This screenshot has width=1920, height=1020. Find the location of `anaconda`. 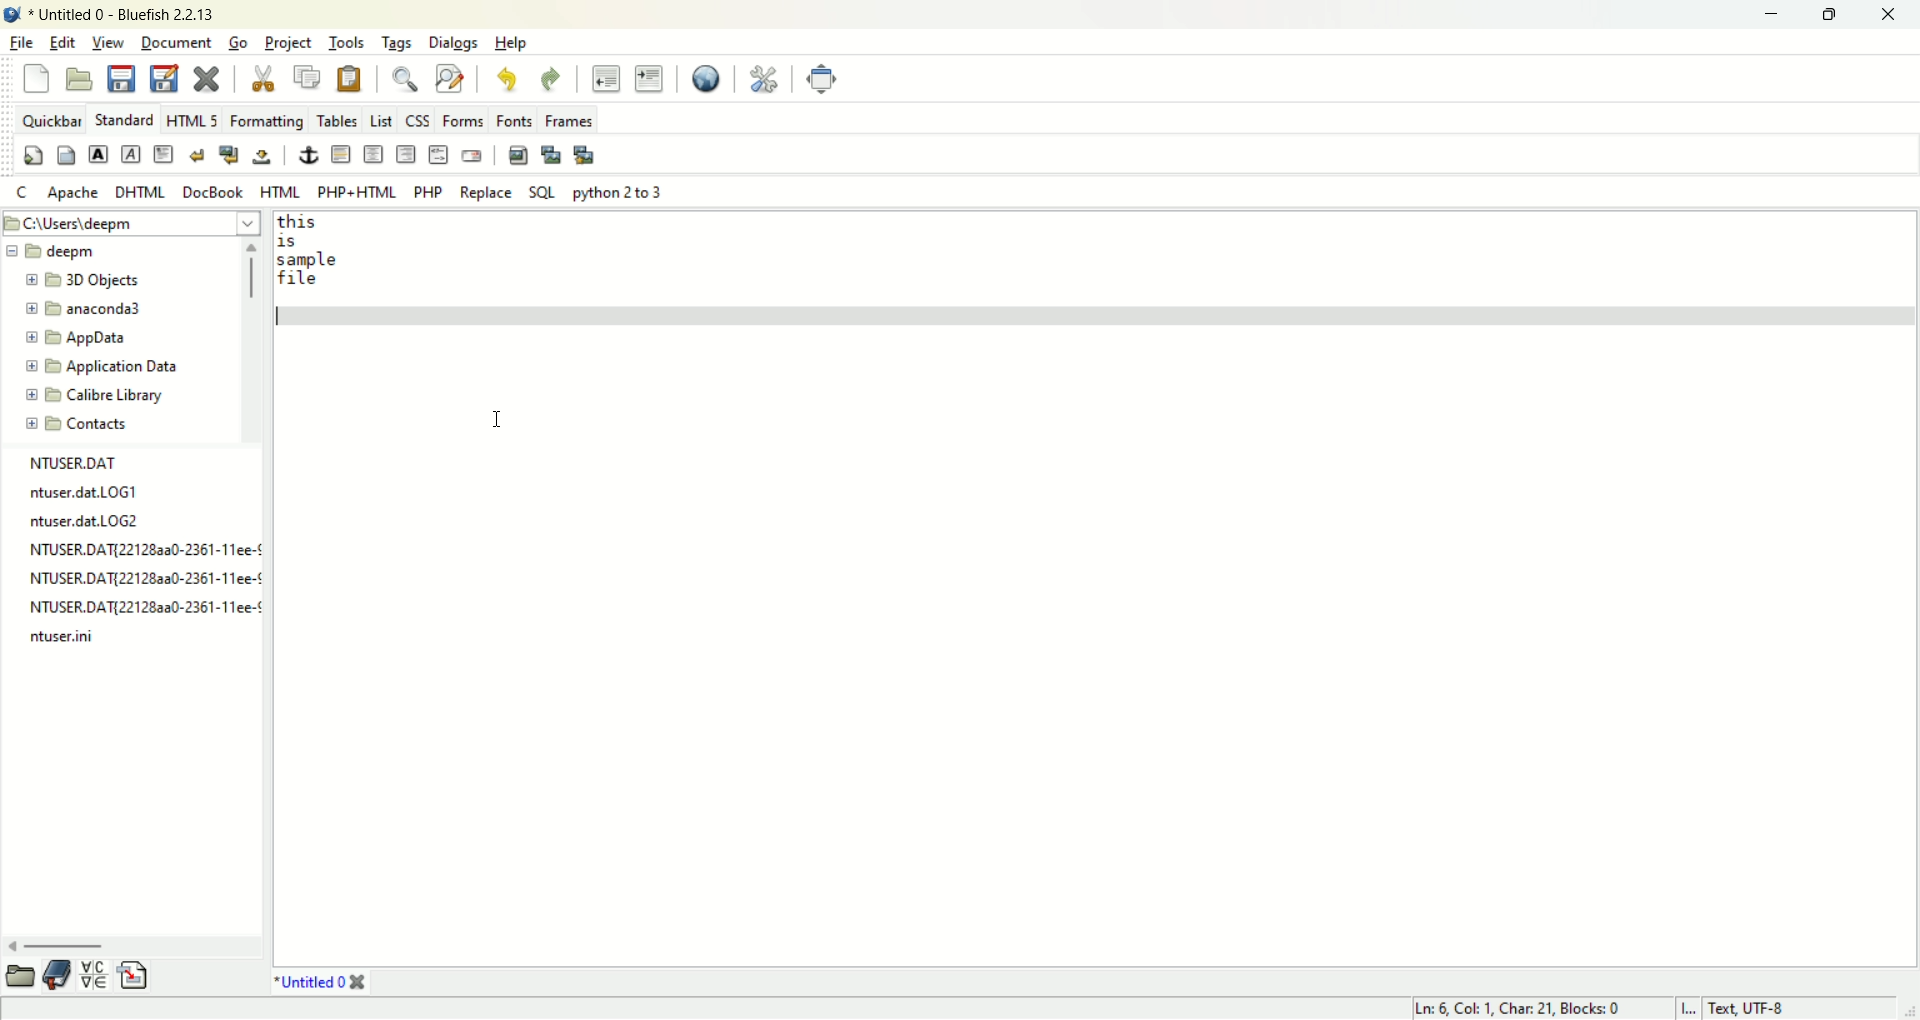

anaconda is located at coordinates (91, 309).